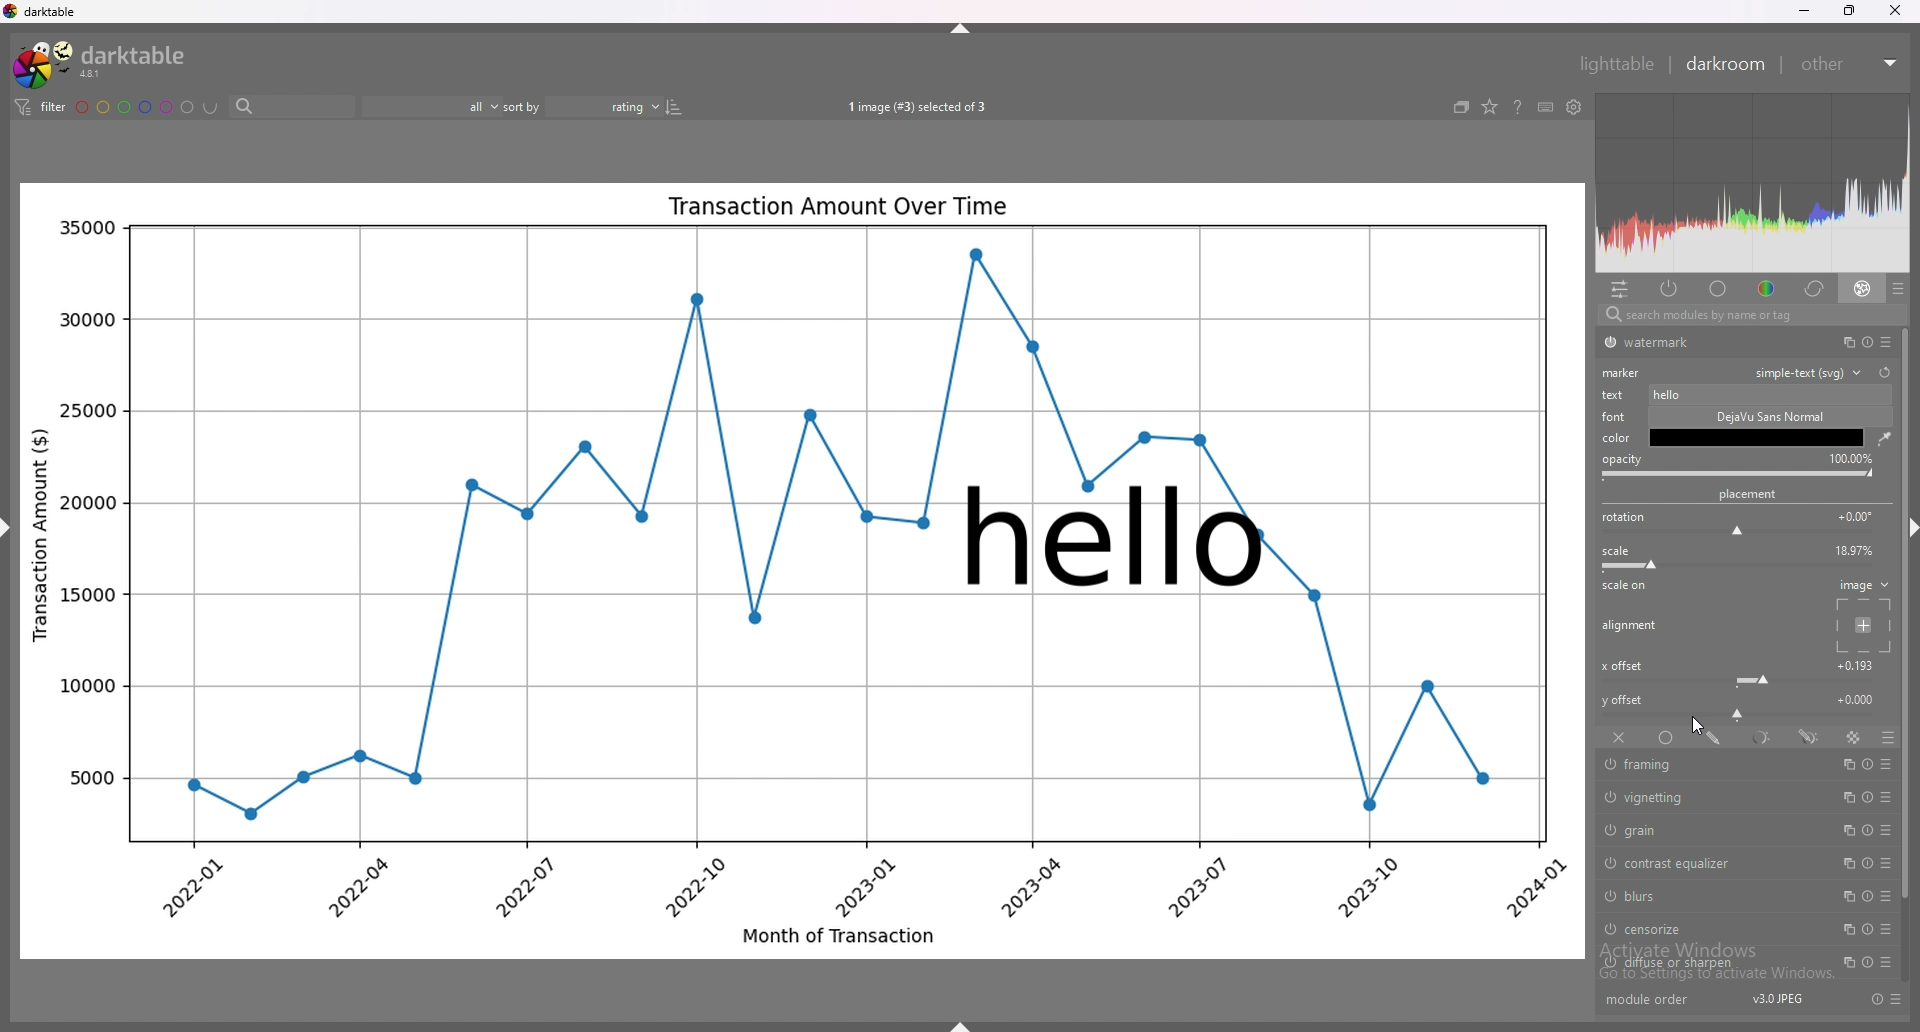  I want to click on quick access panel, so click(1619, 289).